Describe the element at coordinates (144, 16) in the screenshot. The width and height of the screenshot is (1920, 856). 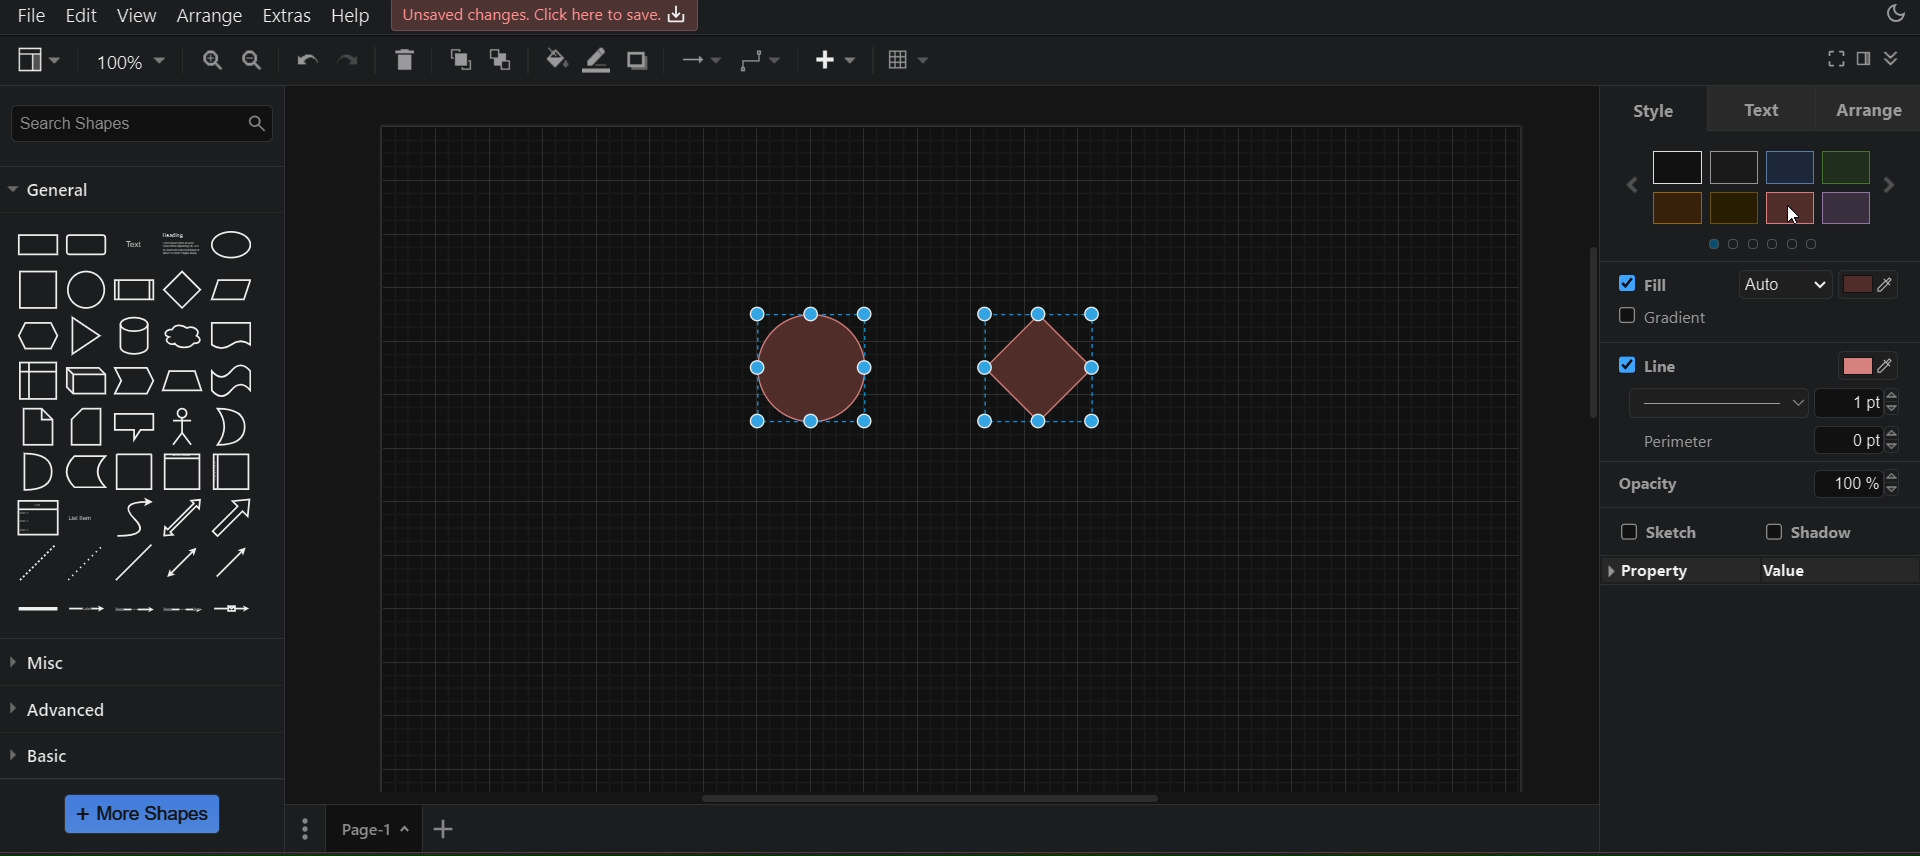
I see `view` at that location.